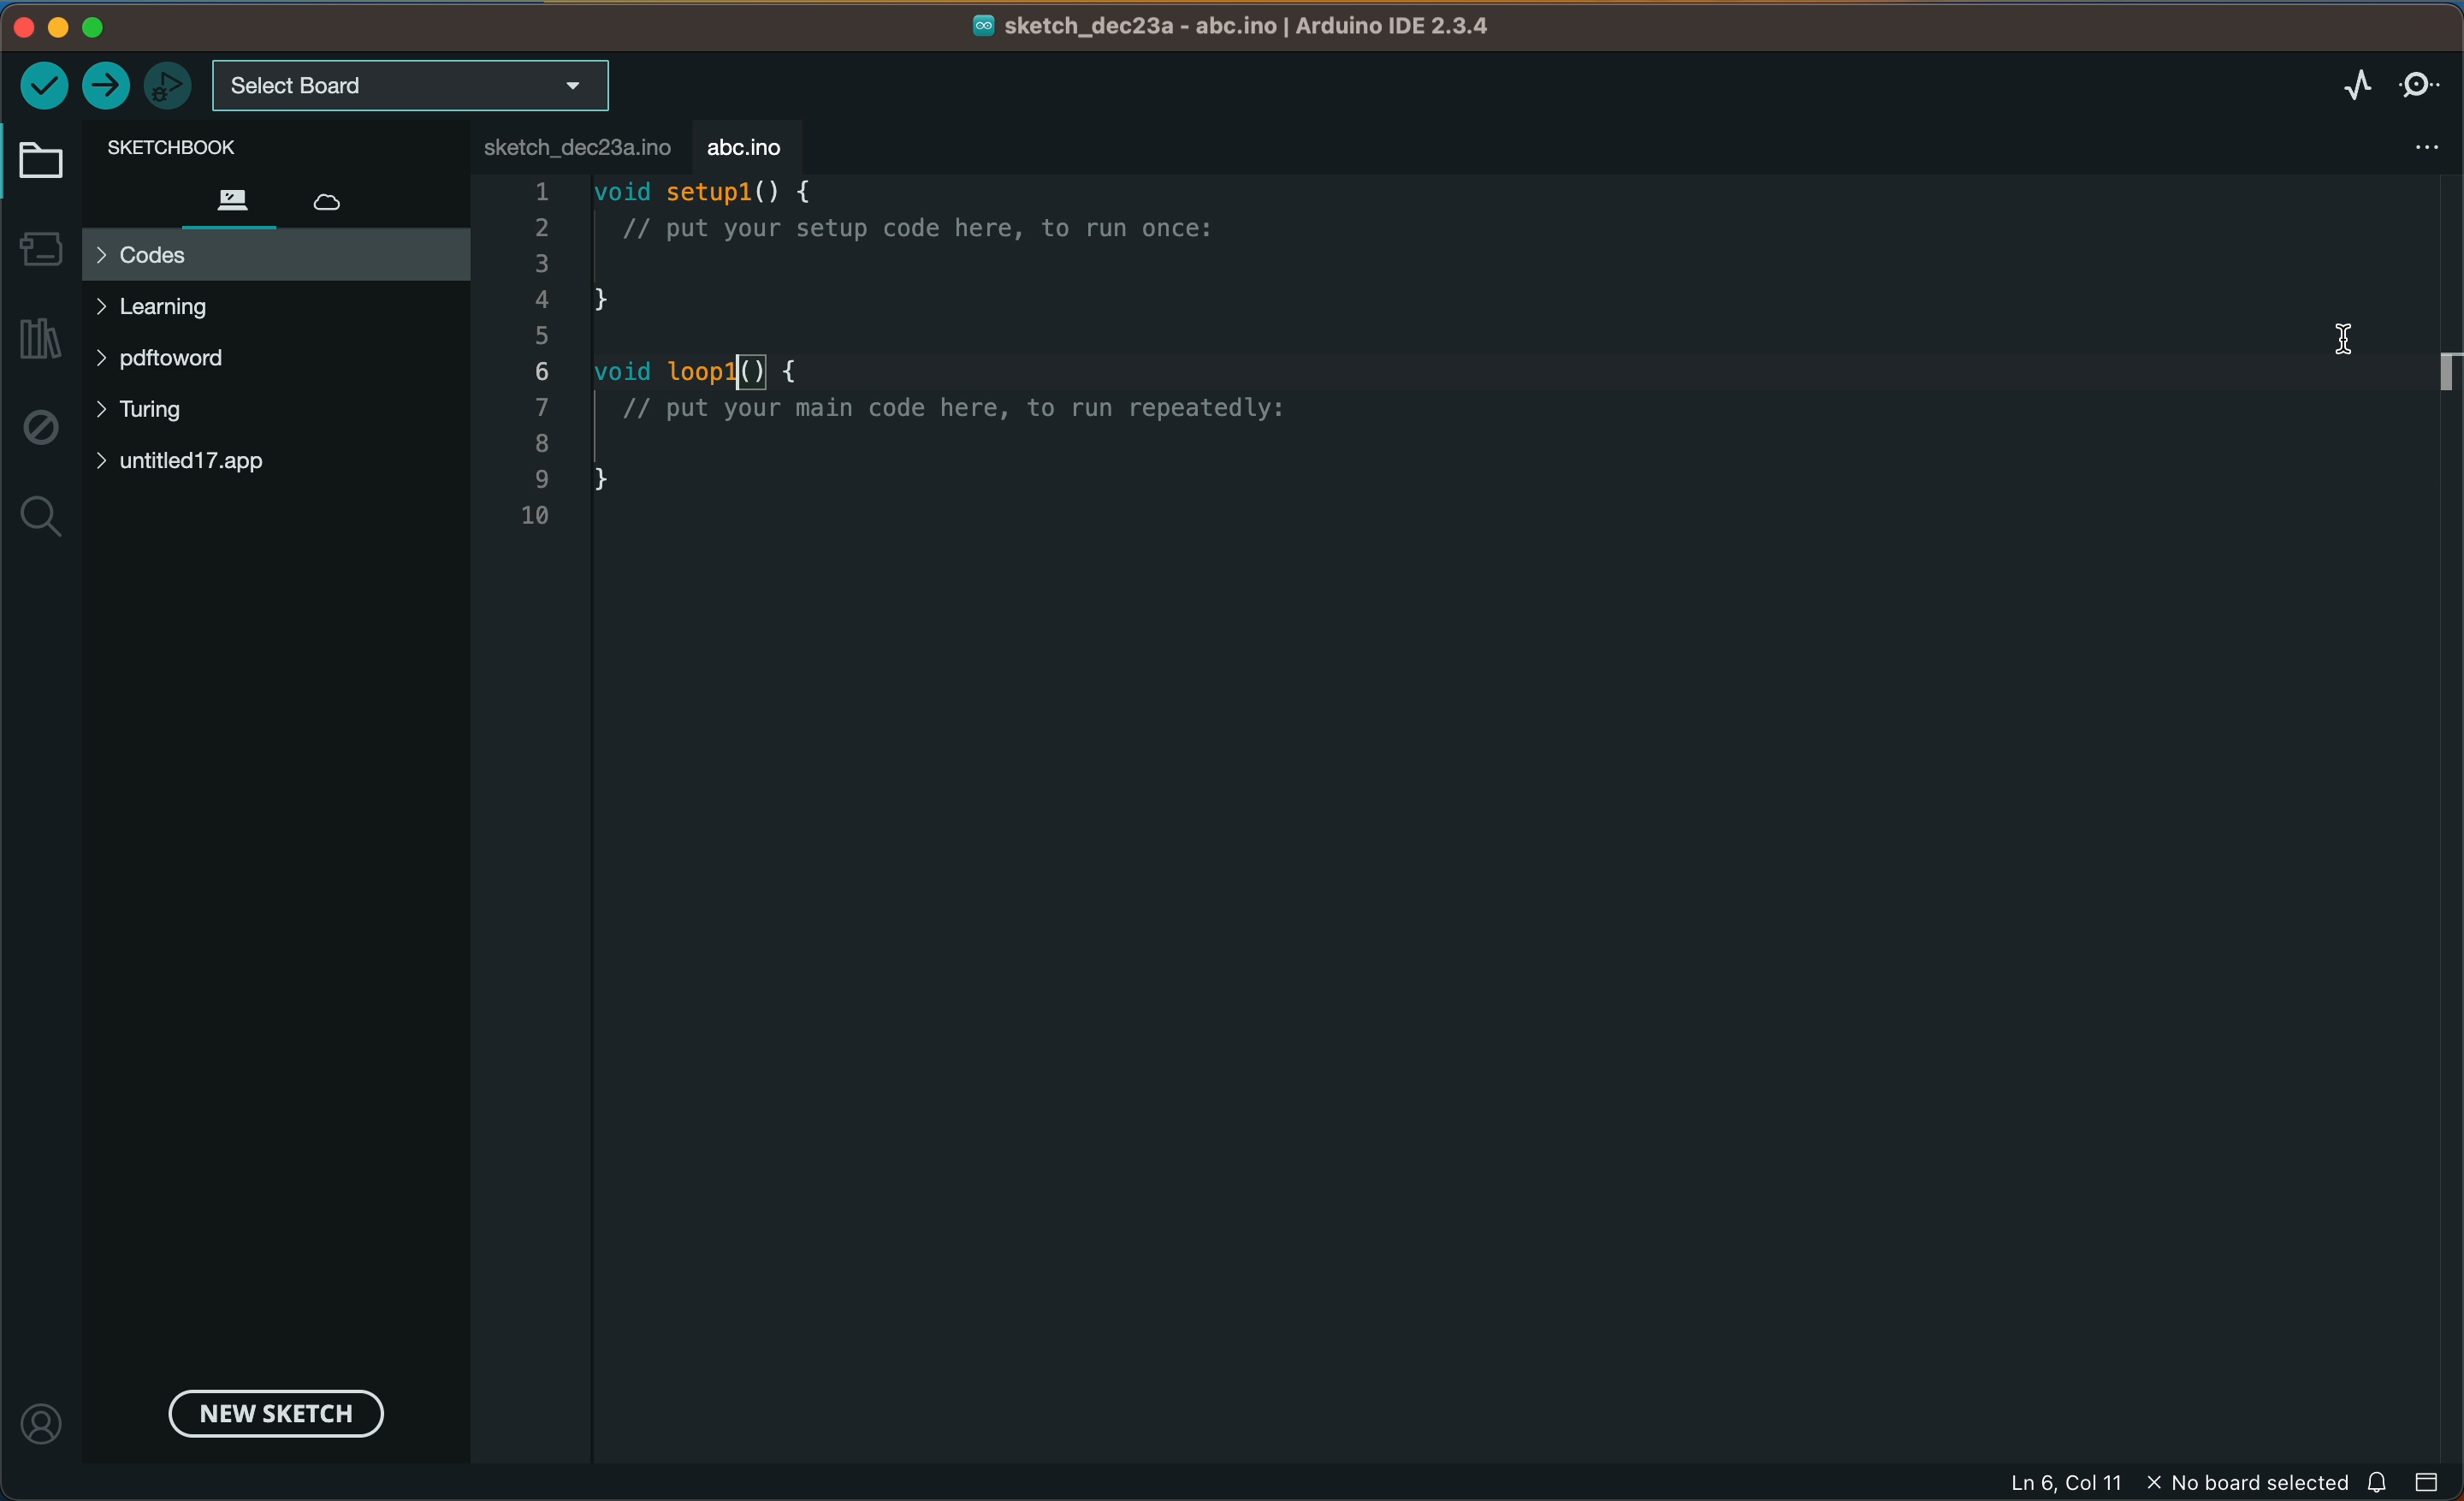 The image size is (2464, 1501). I want to click on pdftword, so click(179, 361).